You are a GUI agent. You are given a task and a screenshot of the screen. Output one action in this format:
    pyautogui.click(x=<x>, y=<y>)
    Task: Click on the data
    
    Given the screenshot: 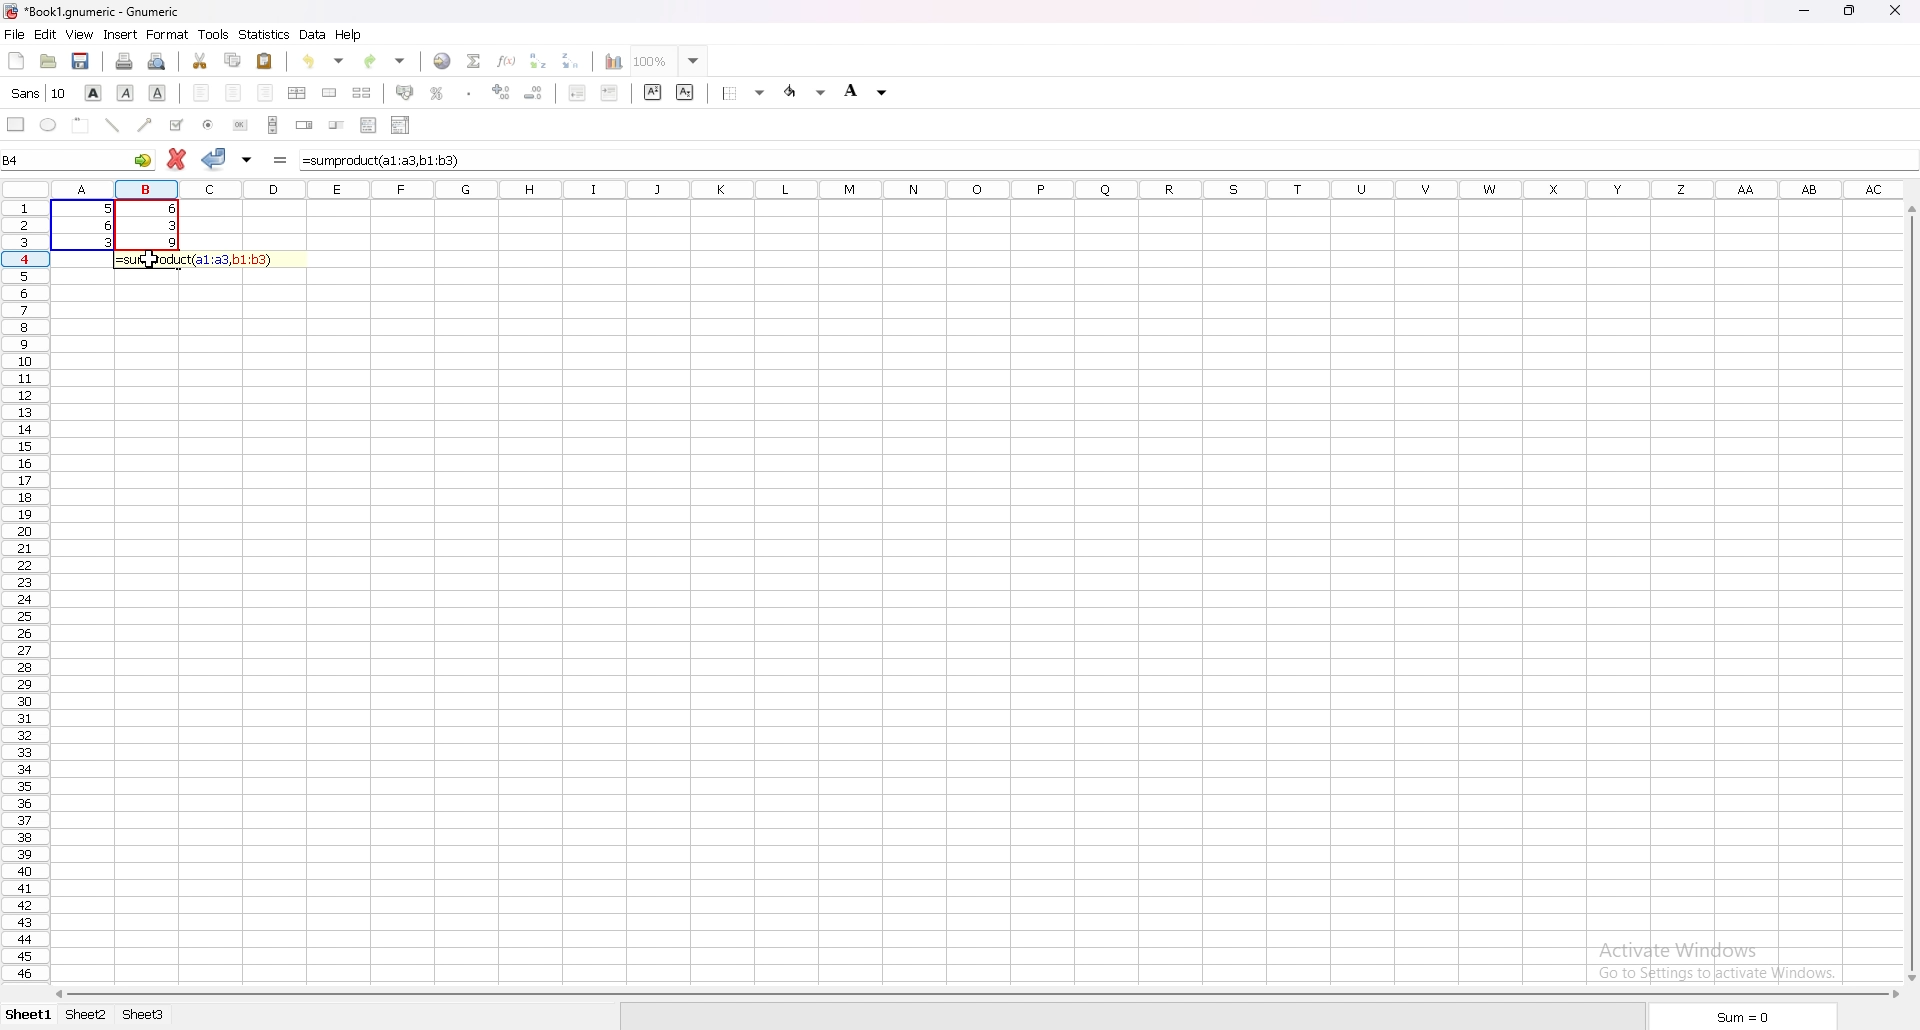 What is the action you would take?
    pyautogui.click(x=115, y=224)
    